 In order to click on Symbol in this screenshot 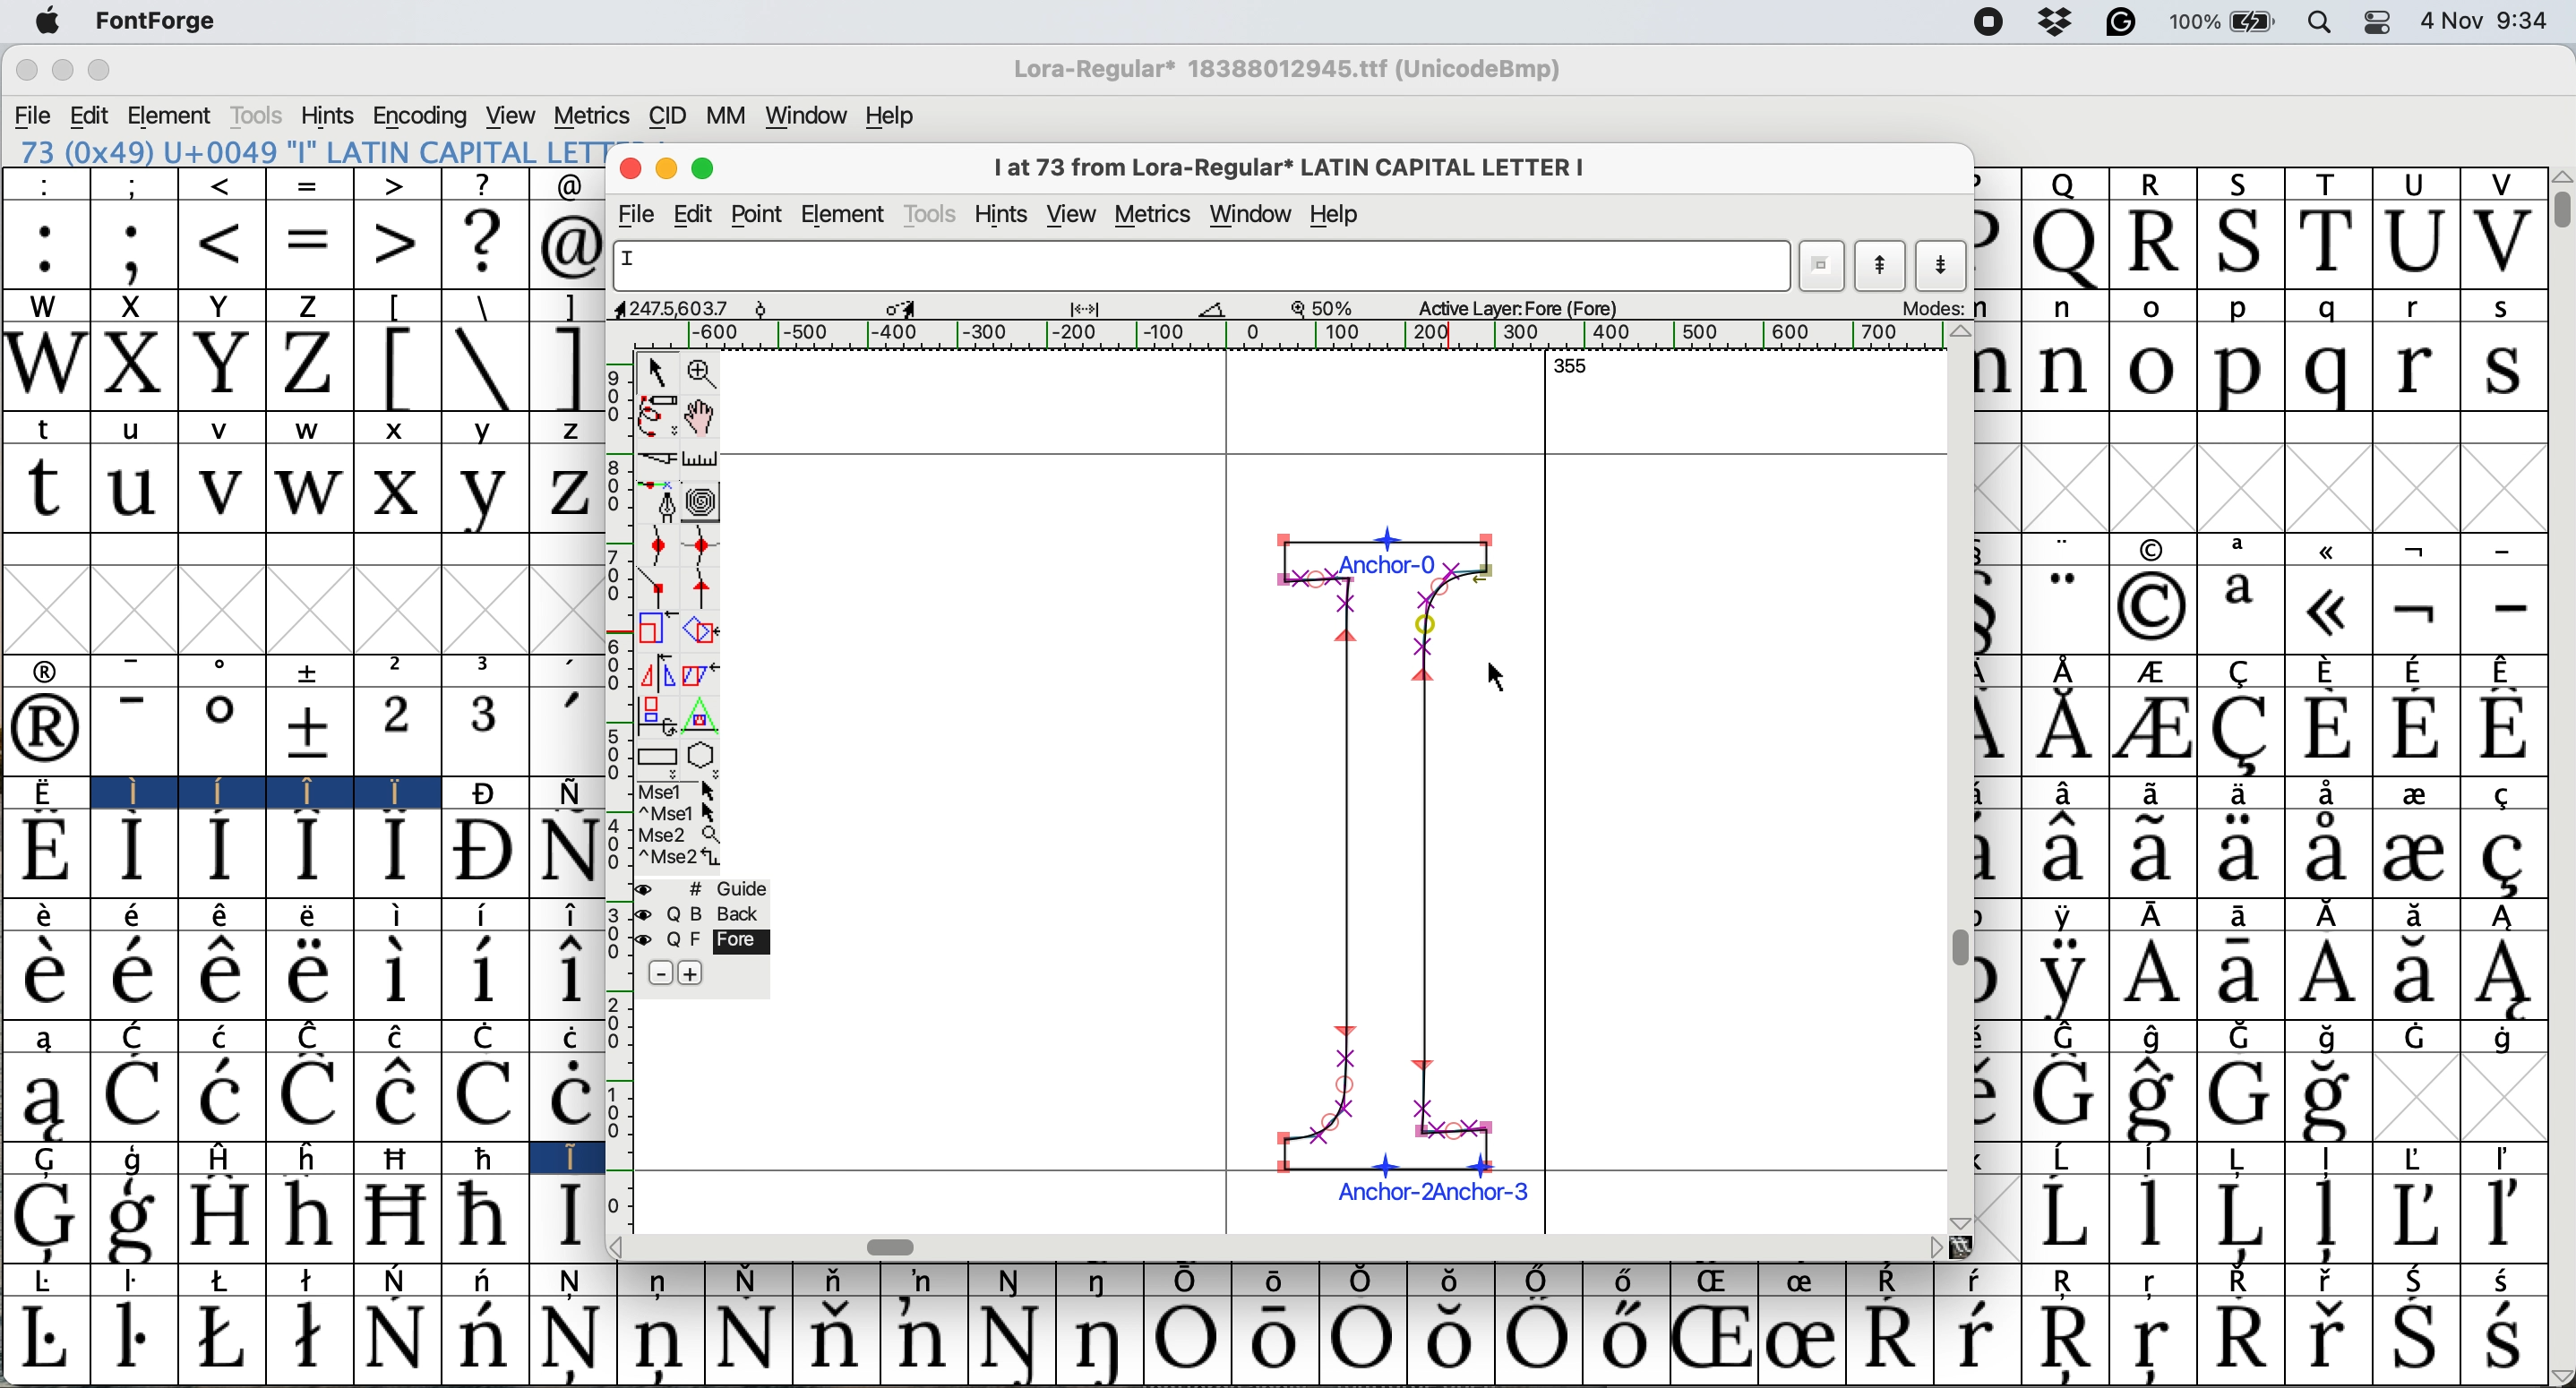, I will do `click(1012, 1340)`.